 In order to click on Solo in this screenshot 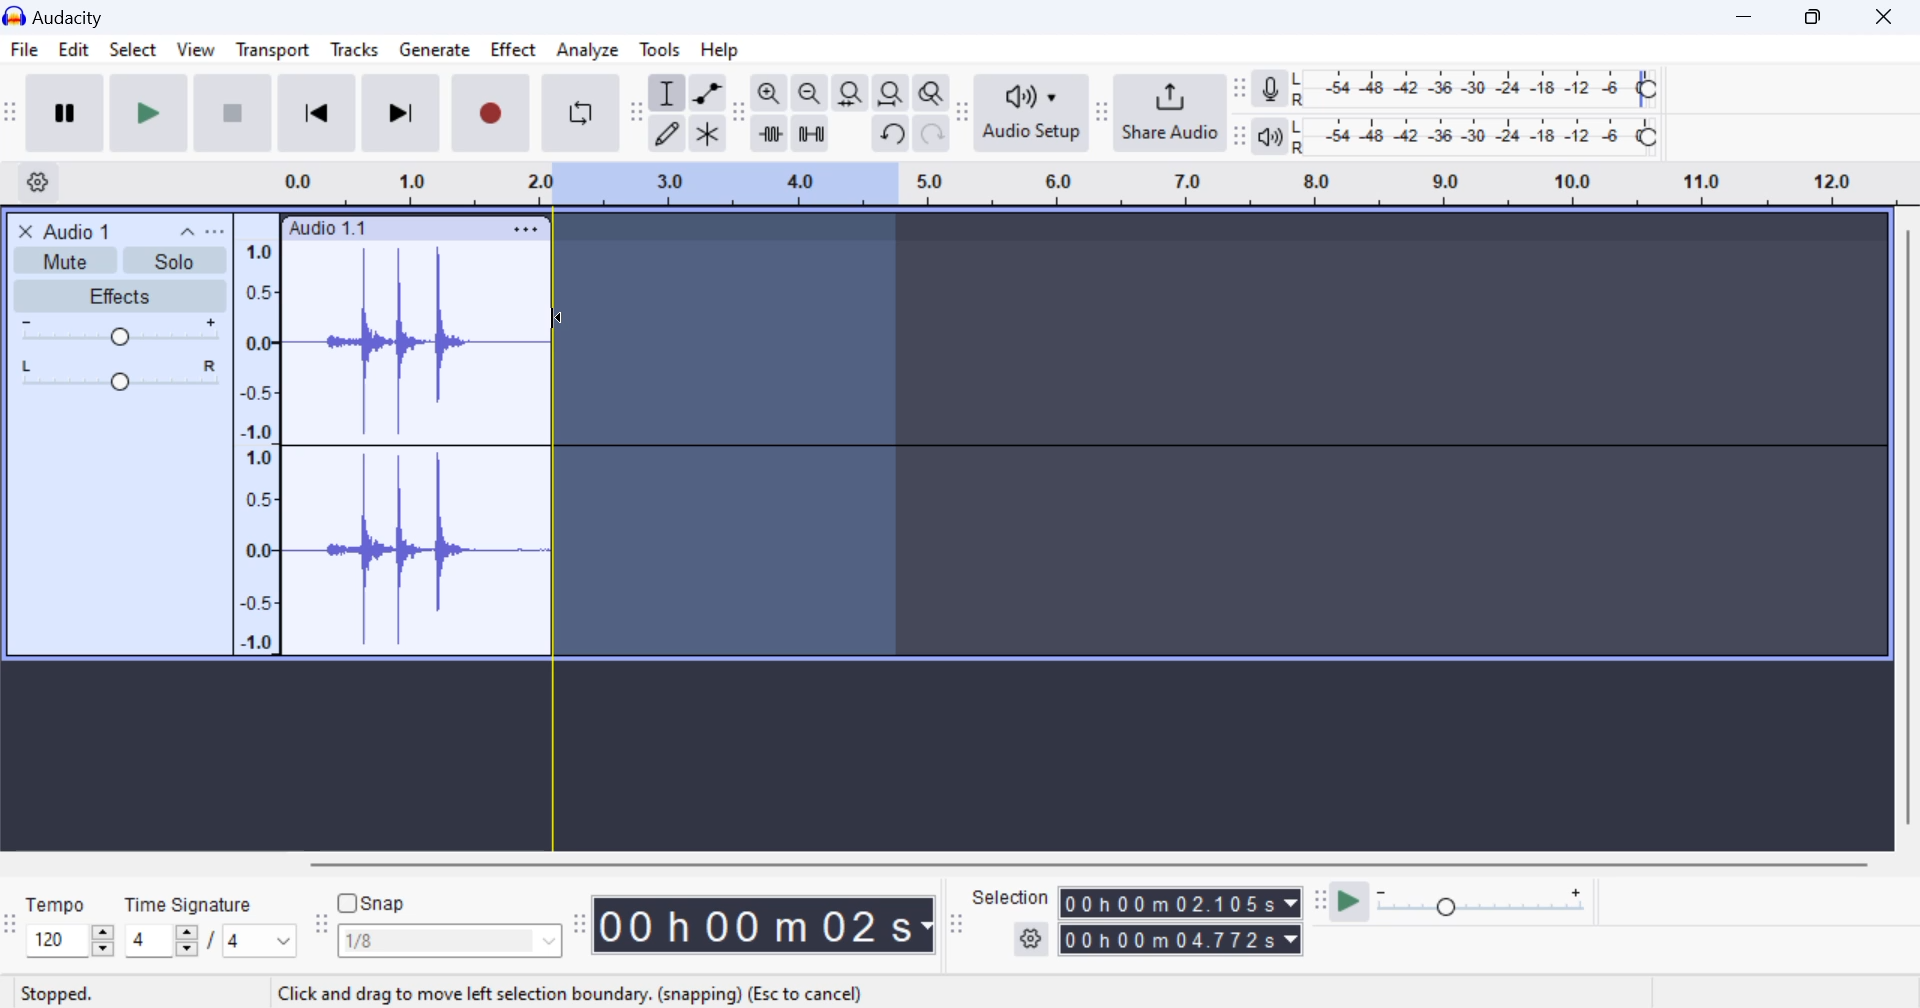, I will do `click(176, 261)`.